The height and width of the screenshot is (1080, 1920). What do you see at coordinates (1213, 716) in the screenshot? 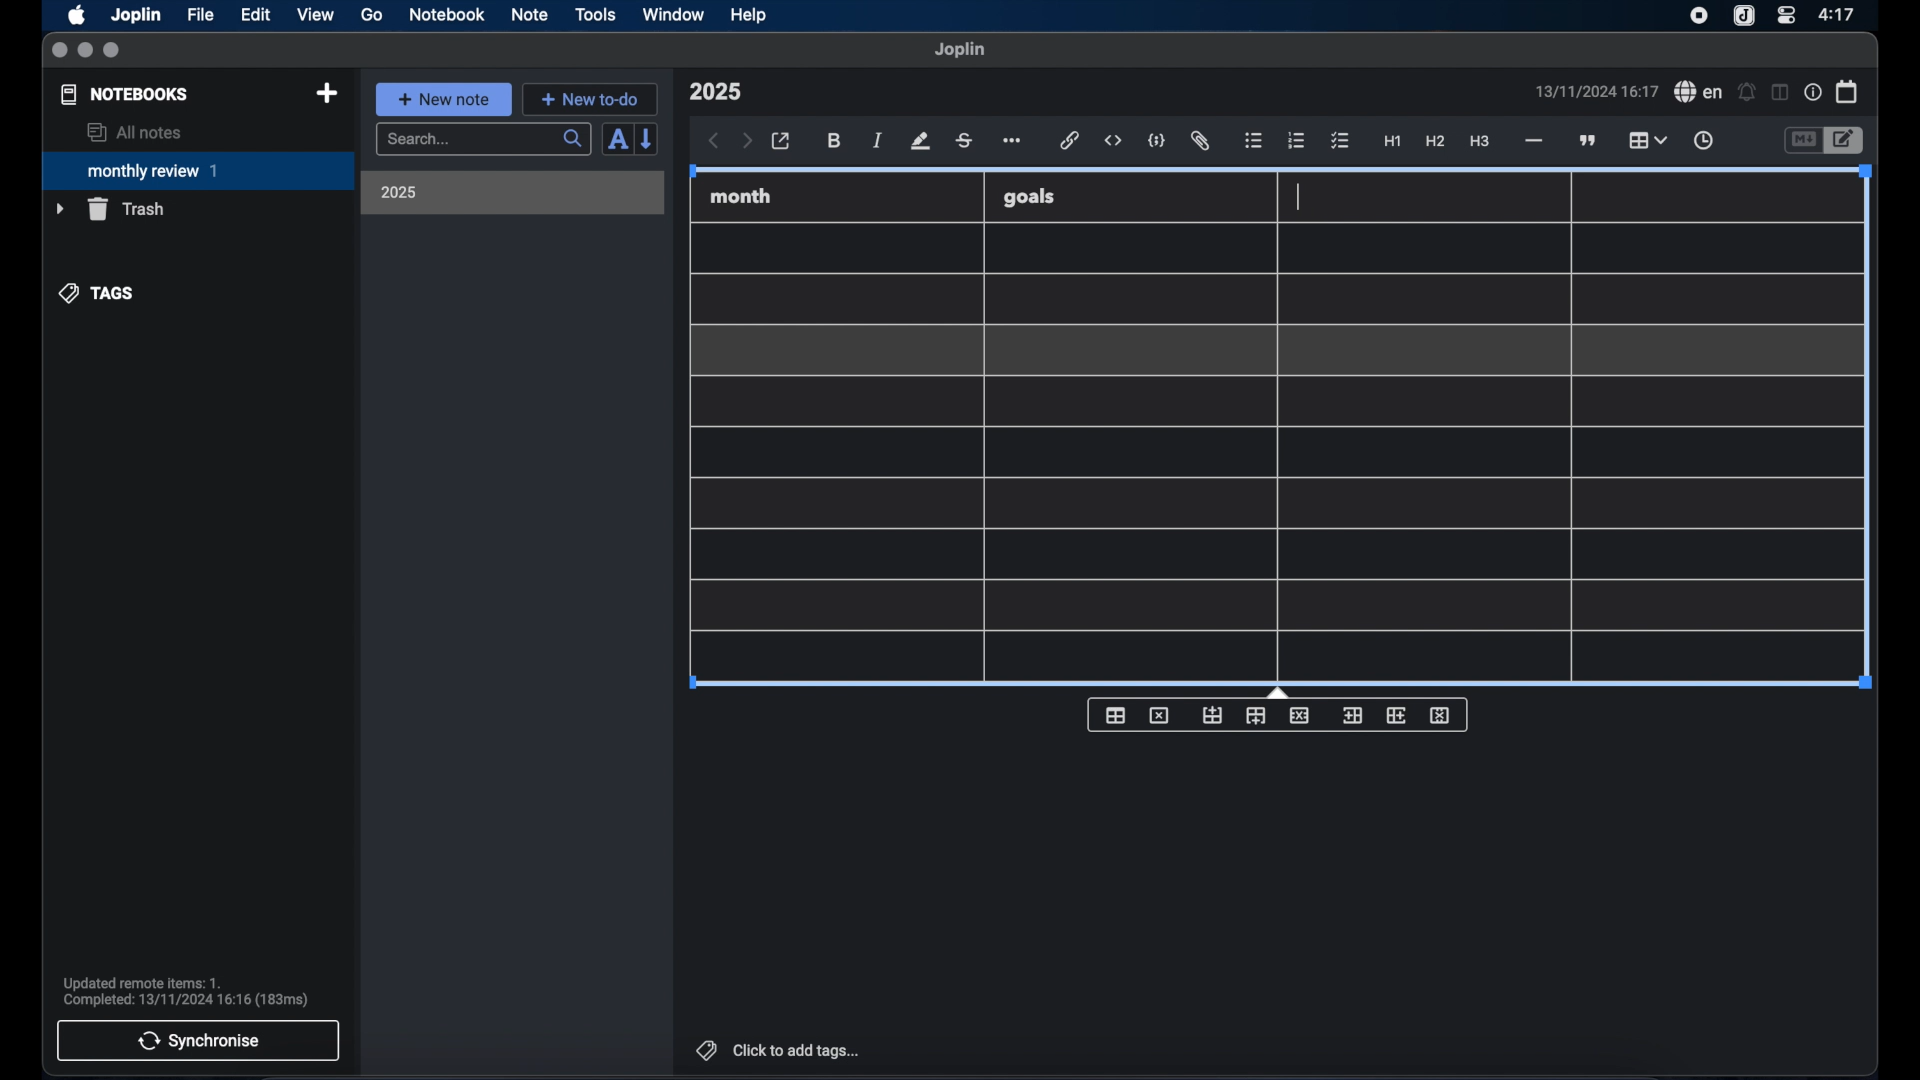
I see `insert row before` at bounding box center [1213, 716].